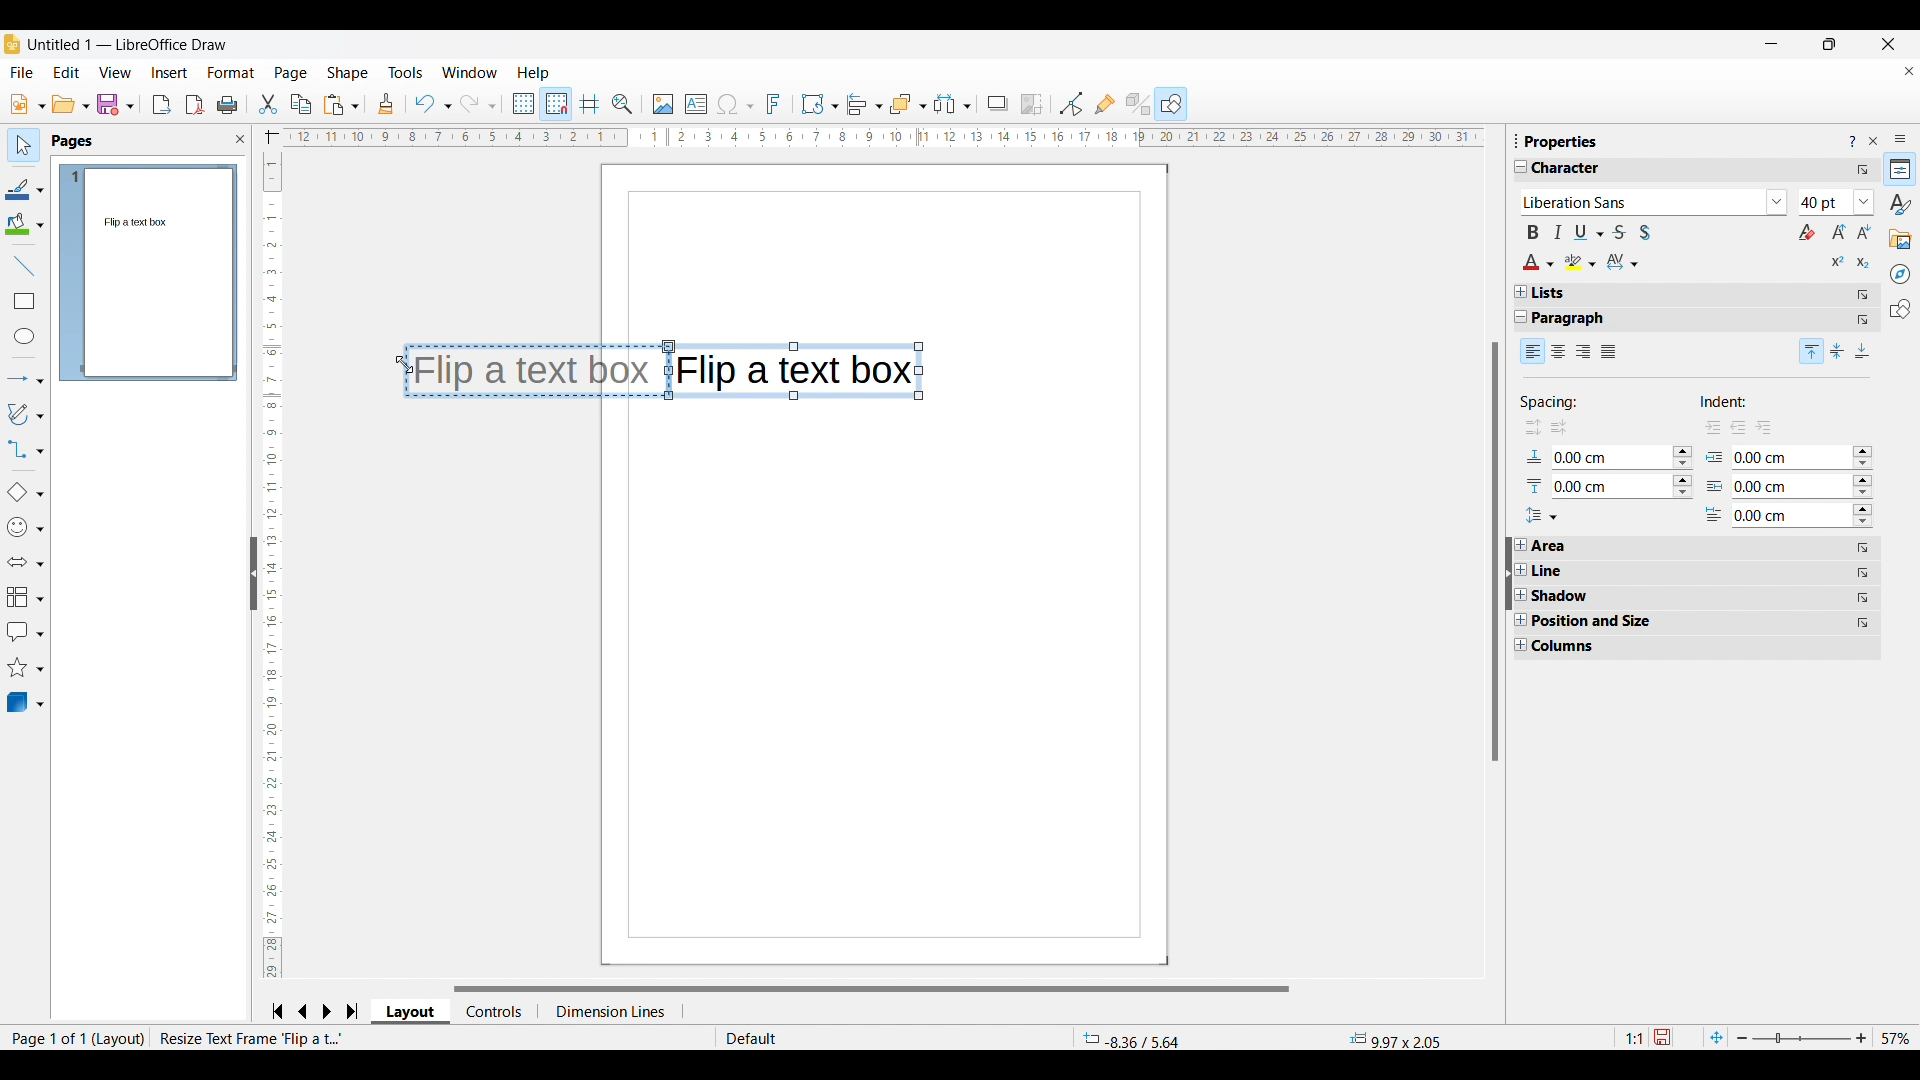  Describe the element at coordinates (1533, 232) in the screenshot. I see `Bold` at that location.